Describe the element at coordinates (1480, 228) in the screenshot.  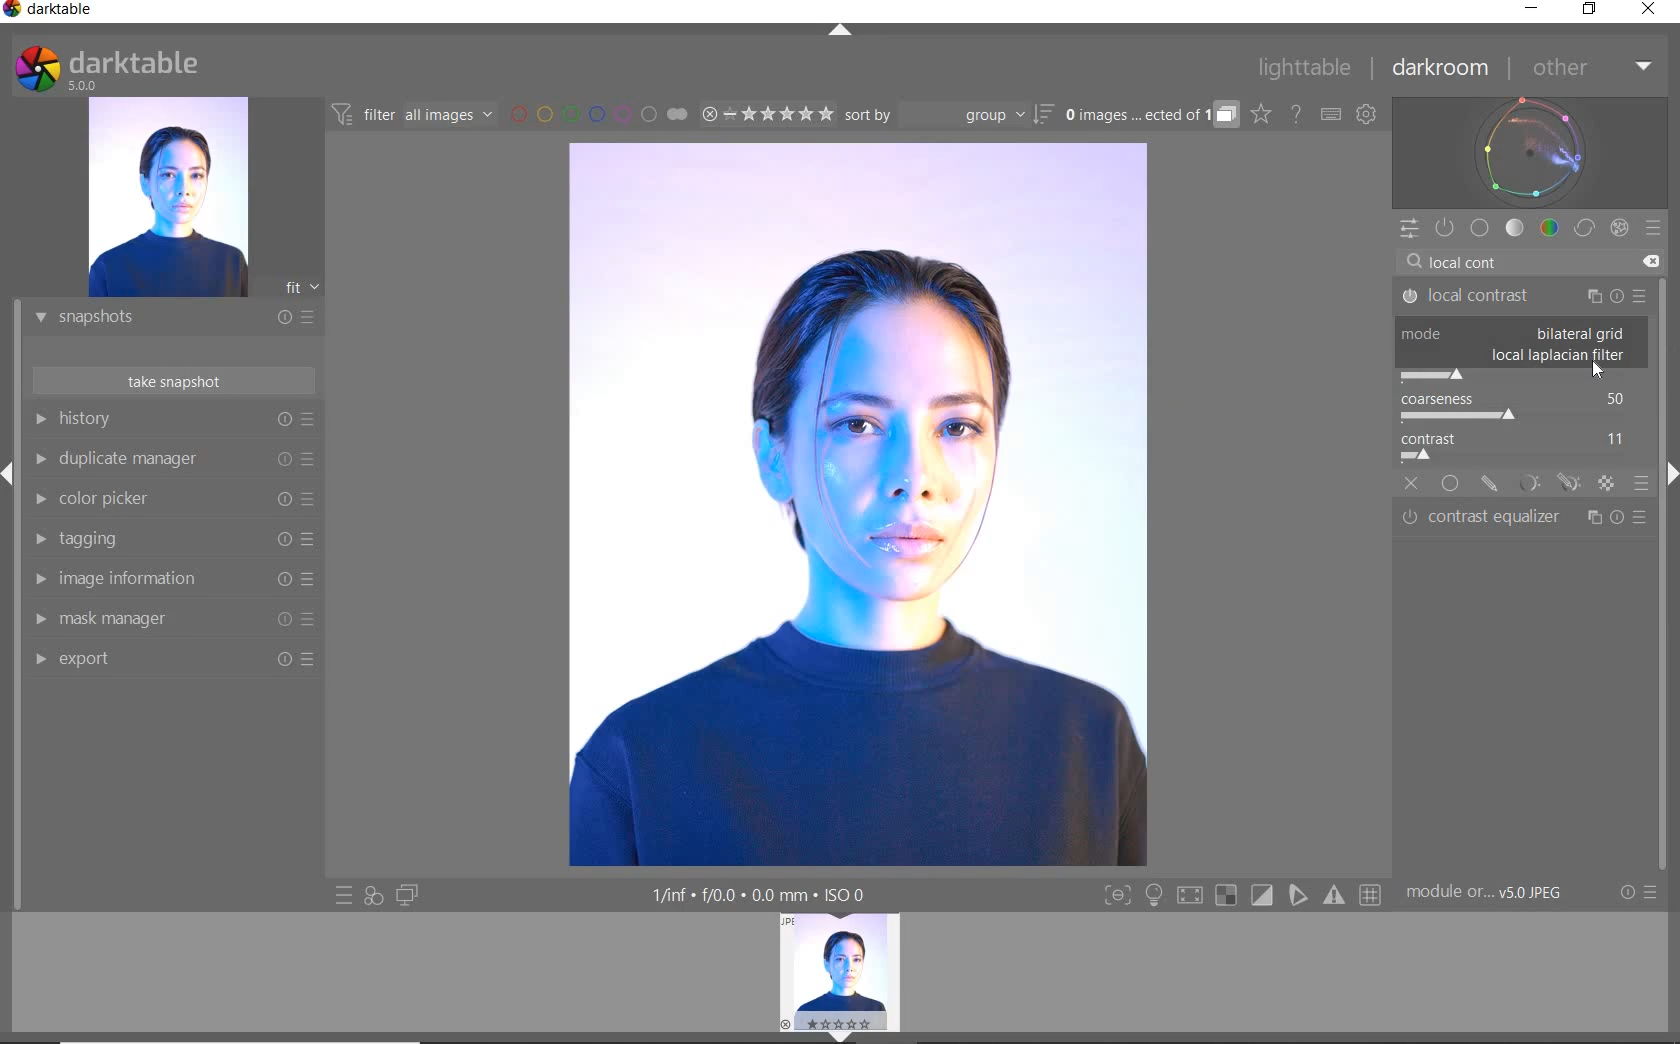
I see `BASE` at that location.